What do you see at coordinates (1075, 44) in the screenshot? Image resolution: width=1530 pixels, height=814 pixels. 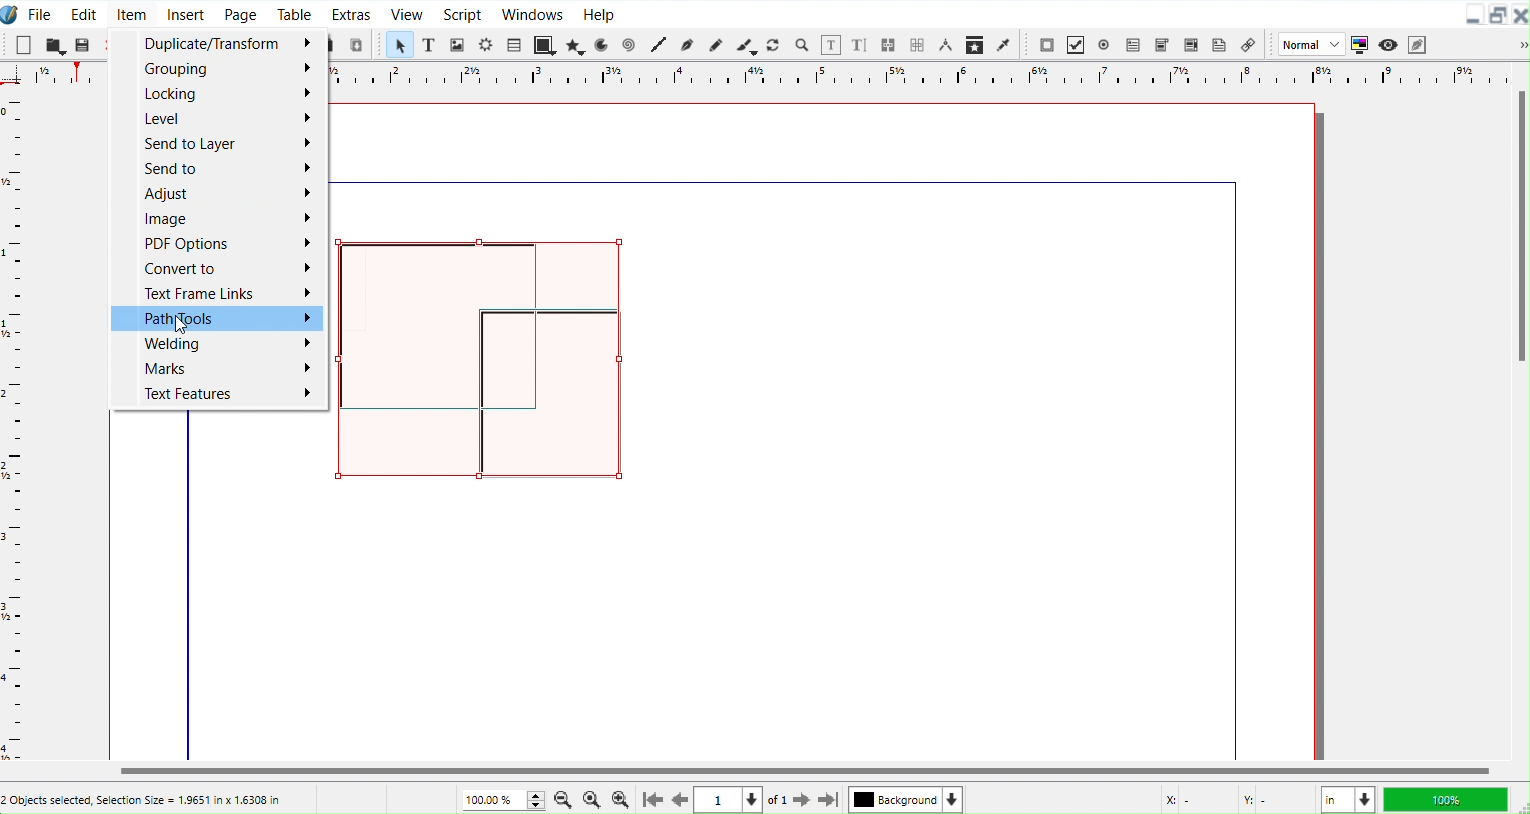 I see `PDF Check box` at bounding box center [1075, 44].